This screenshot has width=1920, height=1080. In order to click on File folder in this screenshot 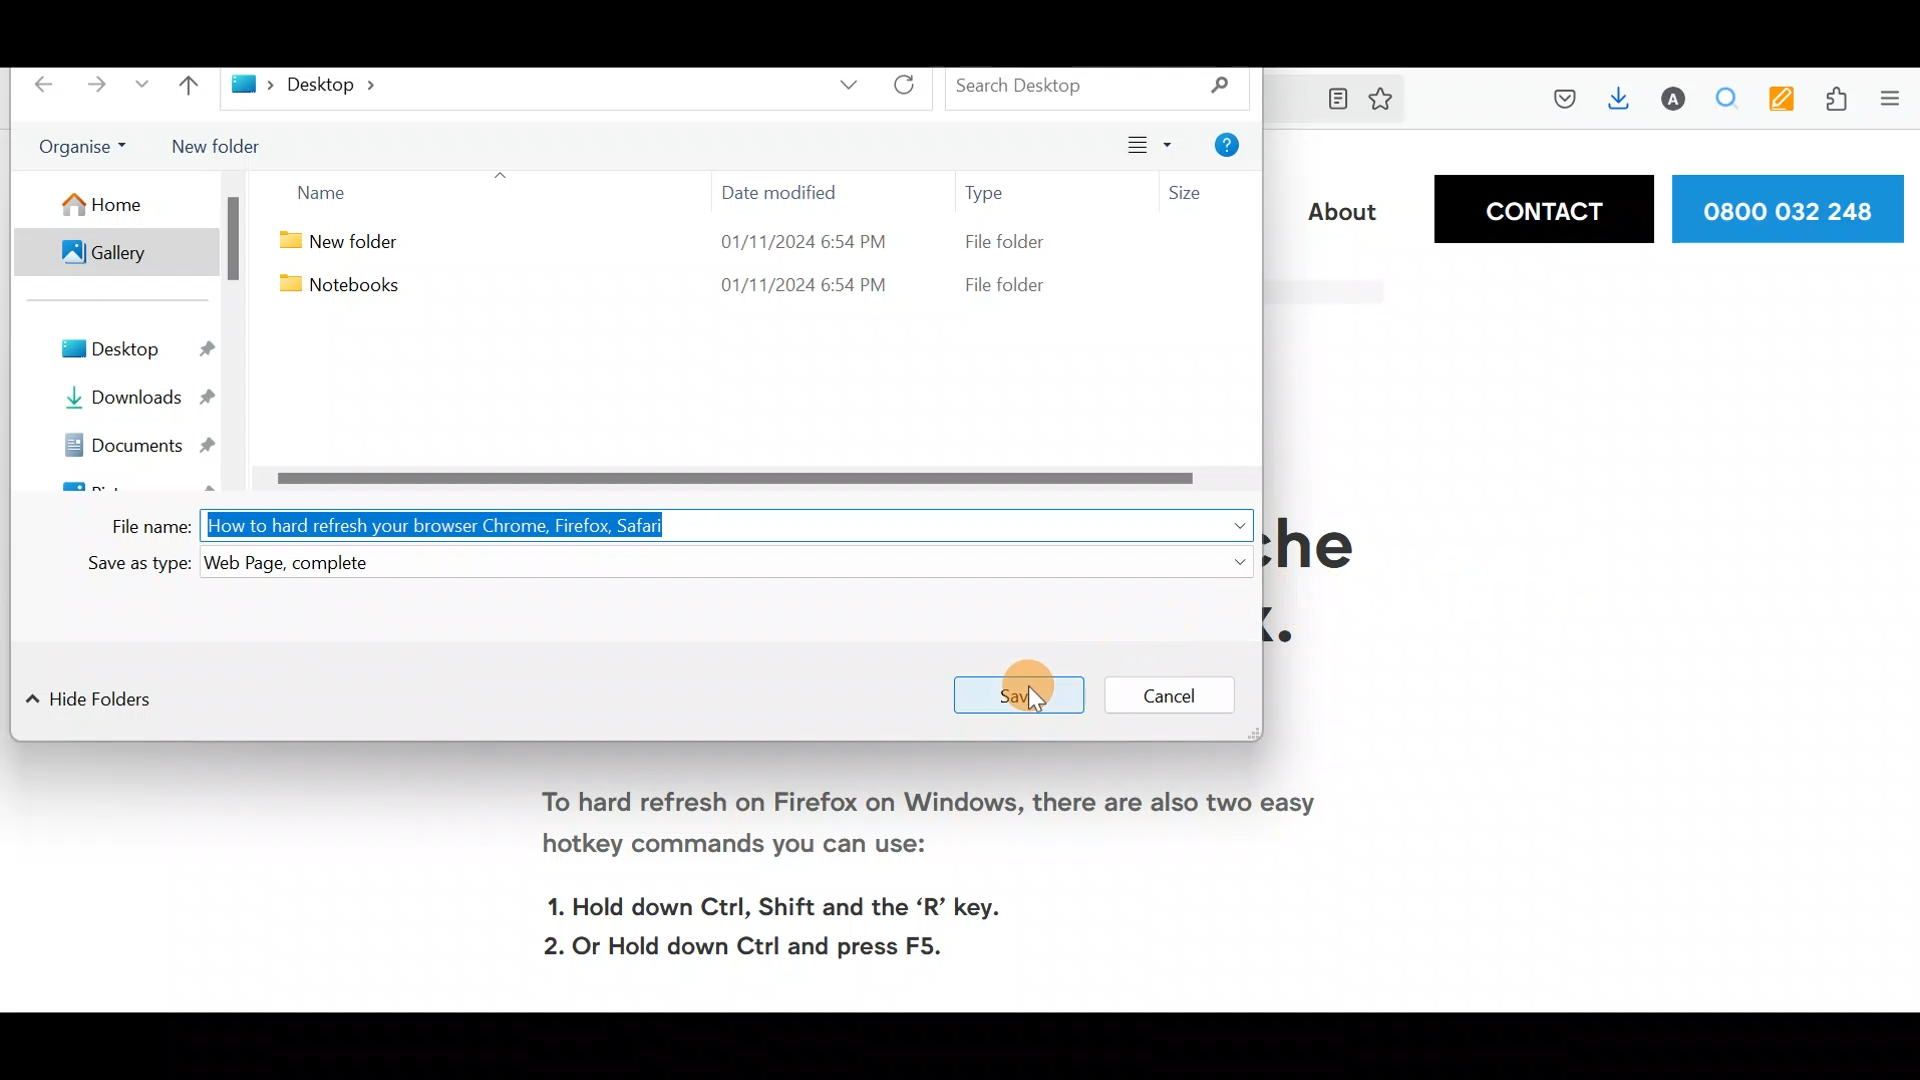, I will do `click(1005, 286)`.